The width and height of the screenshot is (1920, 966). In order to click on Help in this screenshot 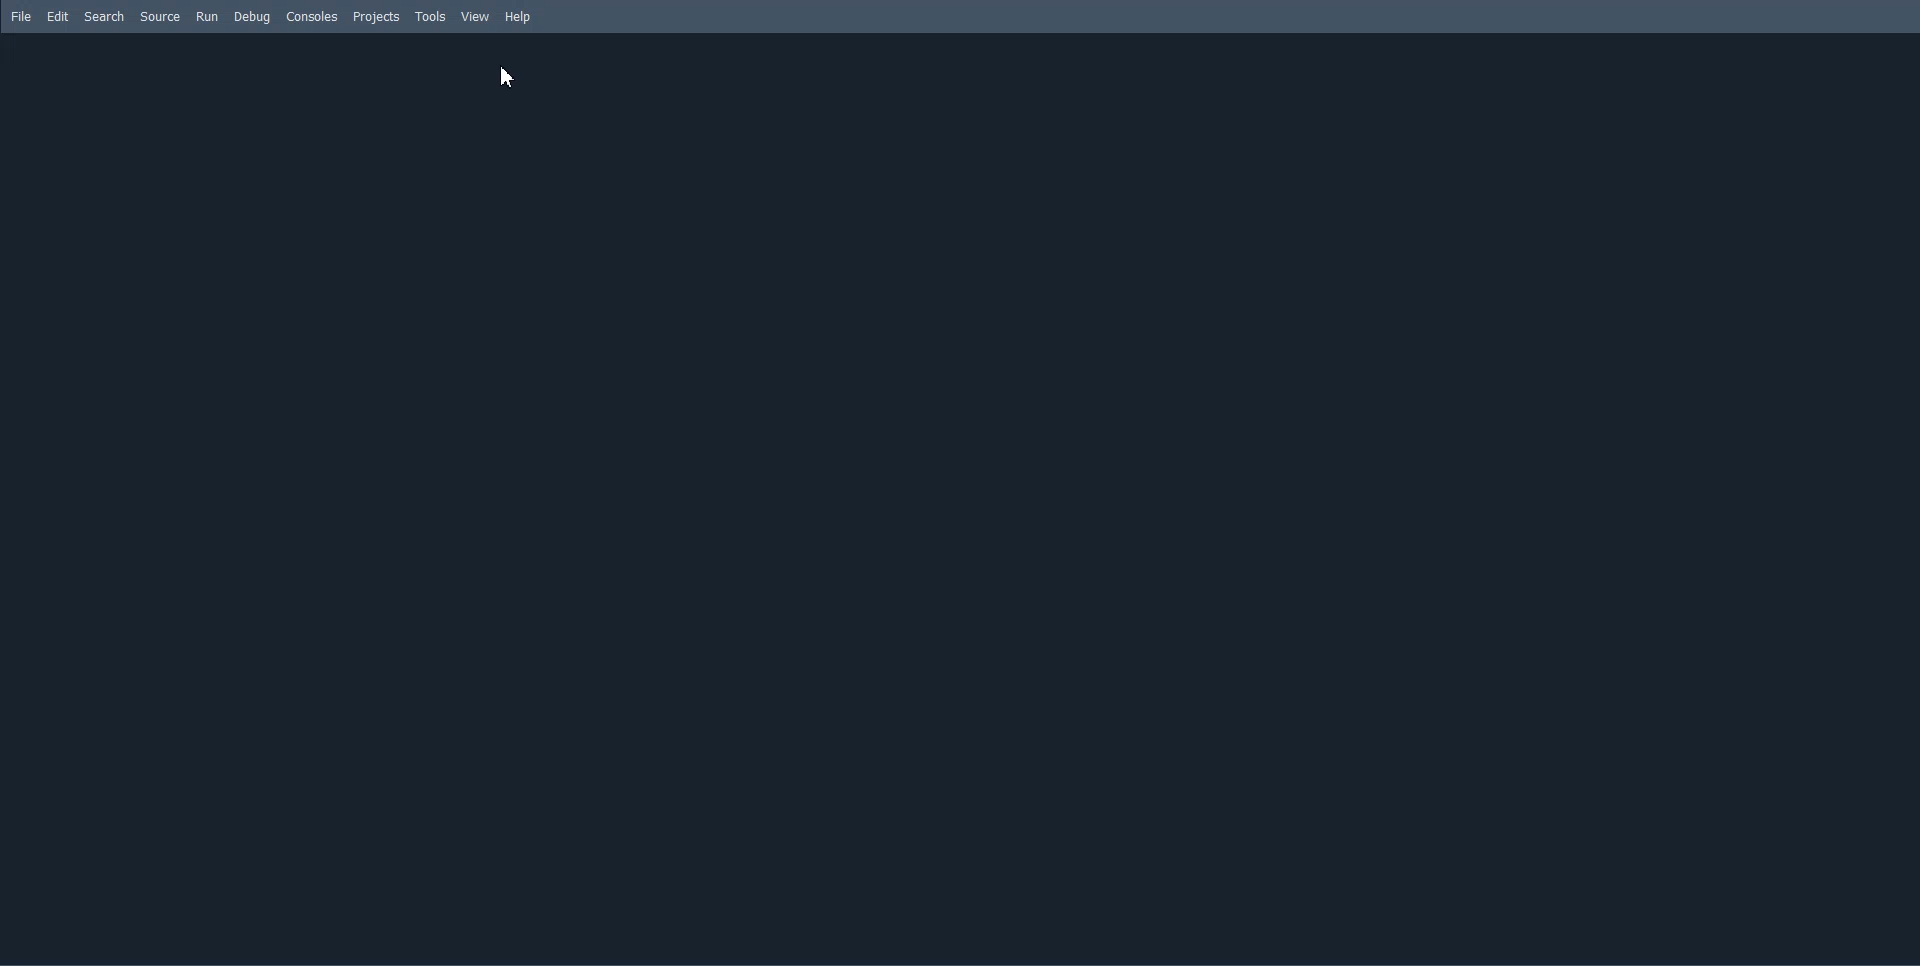, I will do `click(517, 17)`.